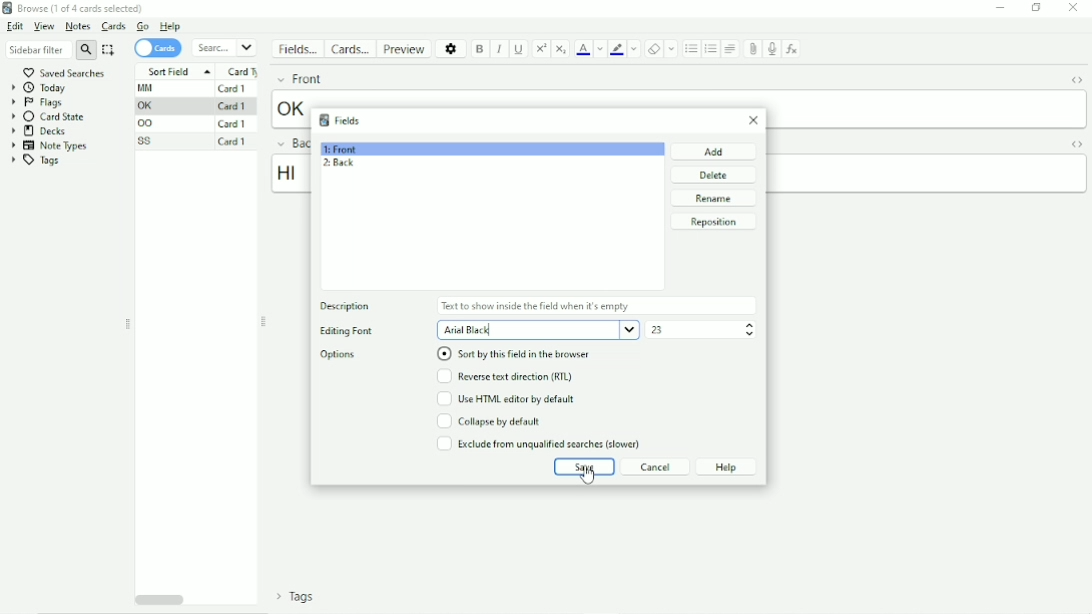 The height and width of the screenshot is (614, 1092). What do you see at coordinates (243, 71) in the screenshot?
I see `Card type` at bounding box center [243, 71].